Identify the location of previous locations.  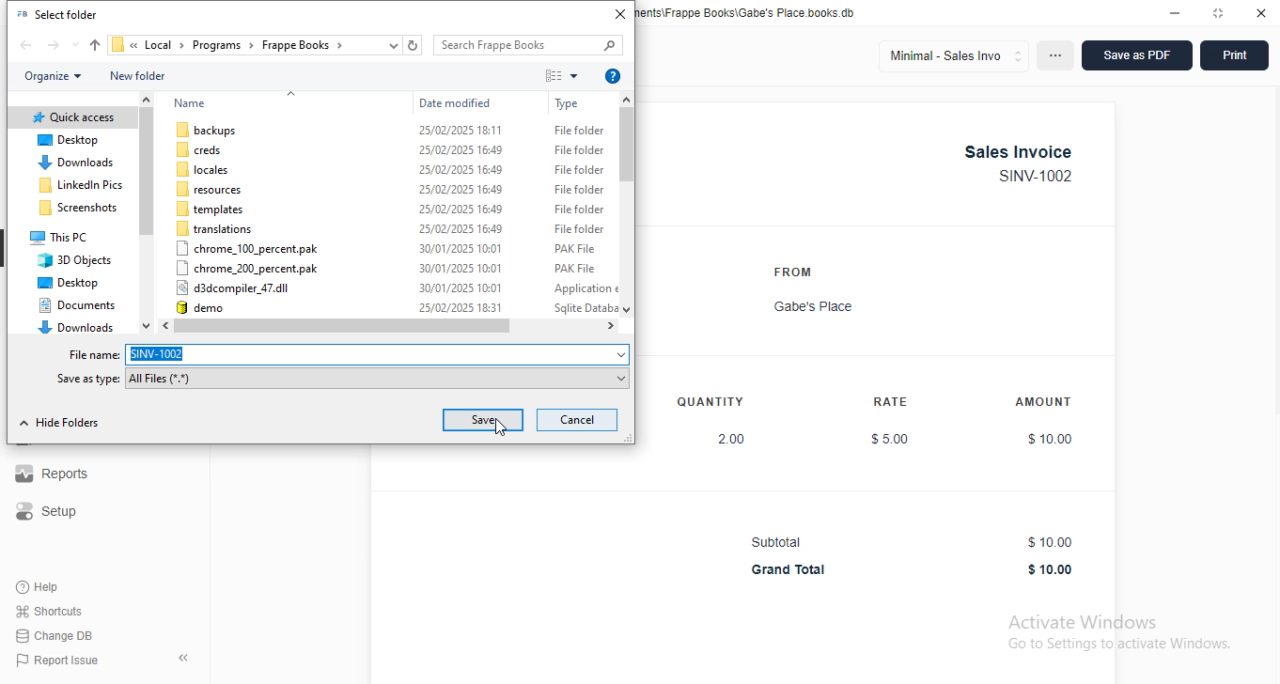
(393, 45).